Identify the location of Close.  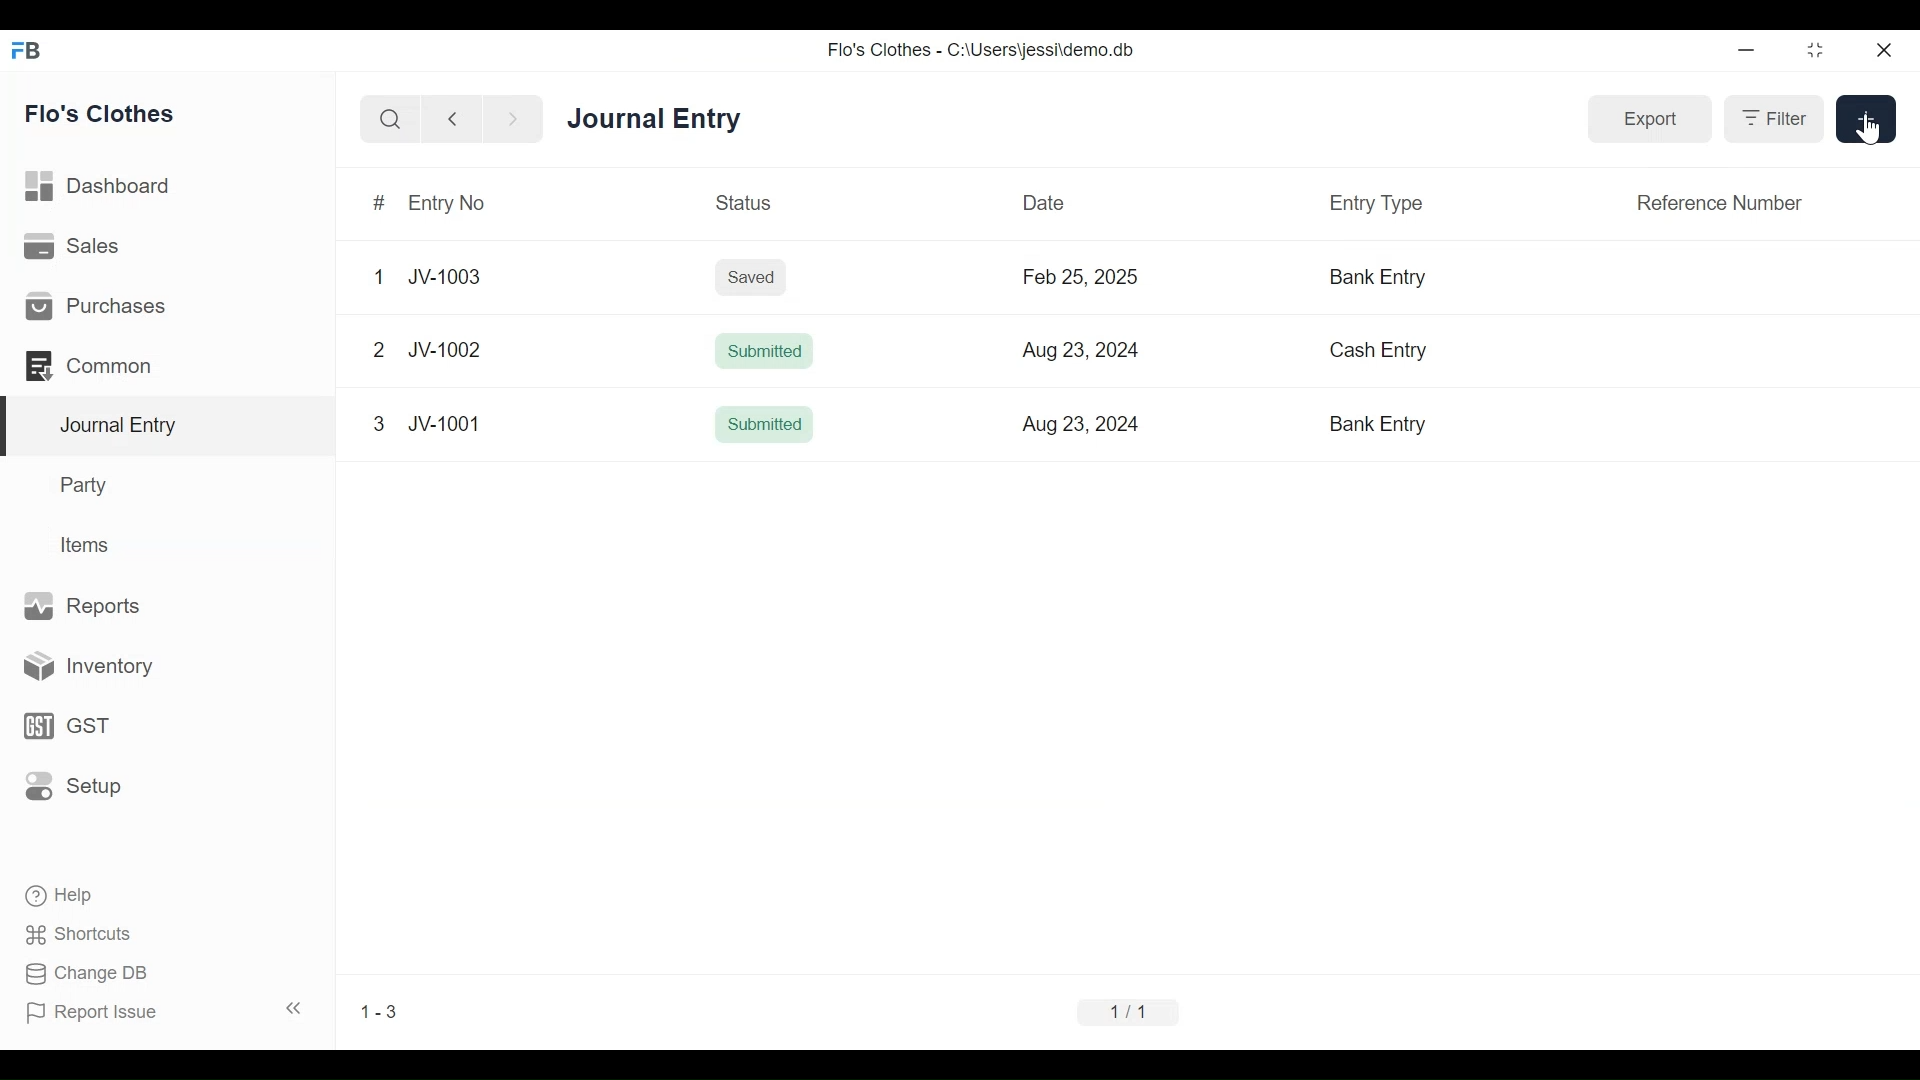
(1885, 51).